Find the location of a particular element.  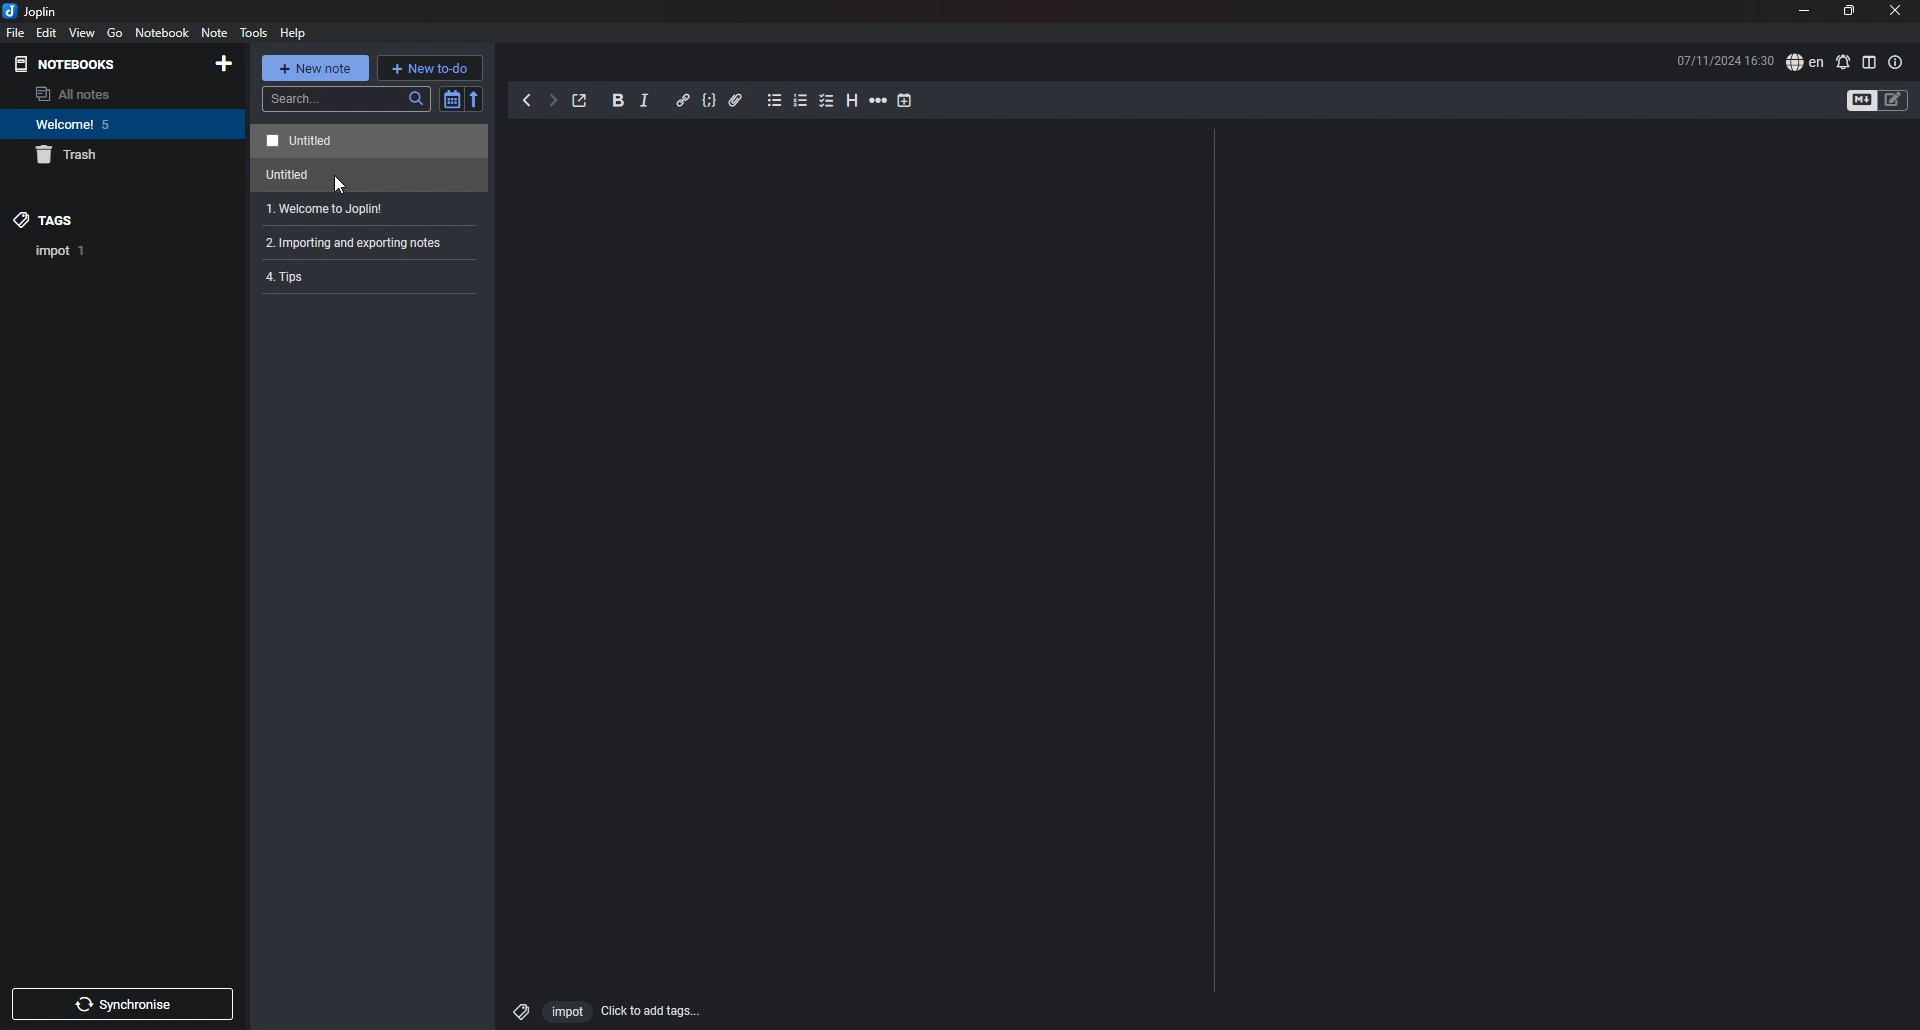

tags is located at coordinates (97, 219).